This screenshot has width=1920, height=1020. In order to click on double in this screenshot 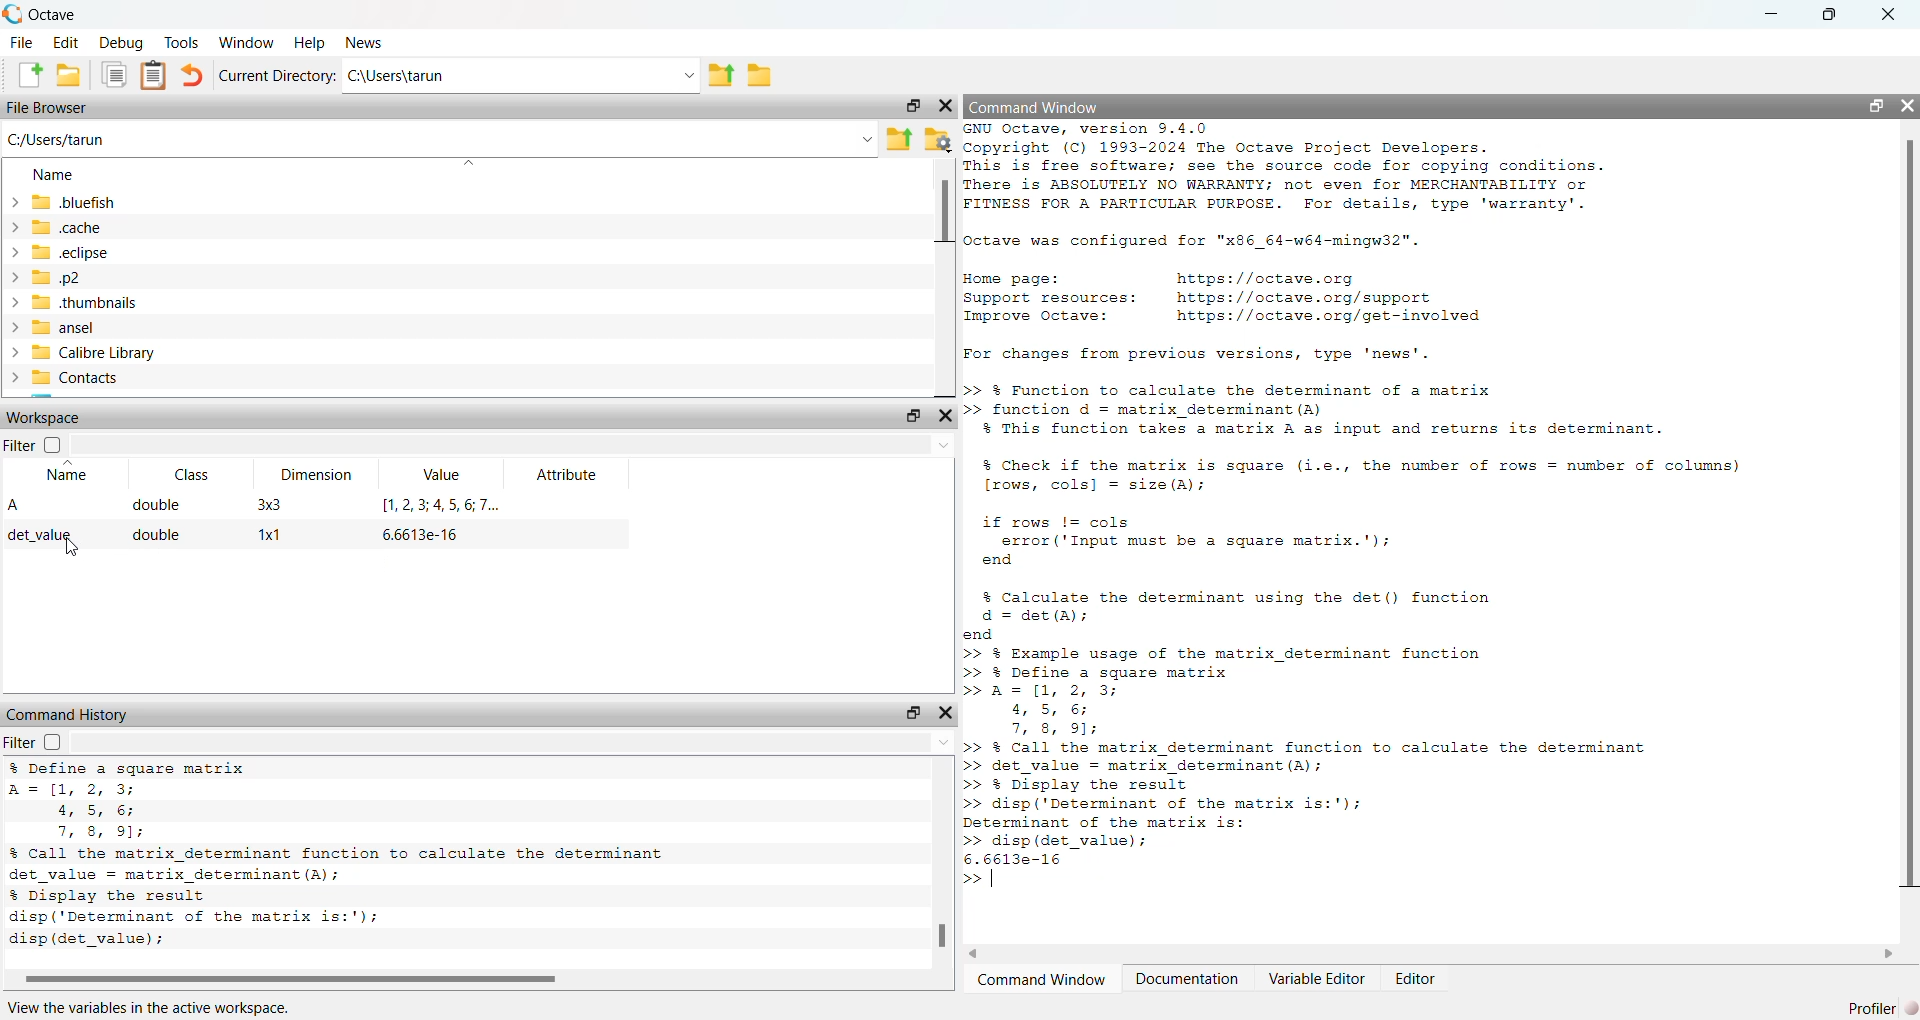, I will do `click(155, 505)`.